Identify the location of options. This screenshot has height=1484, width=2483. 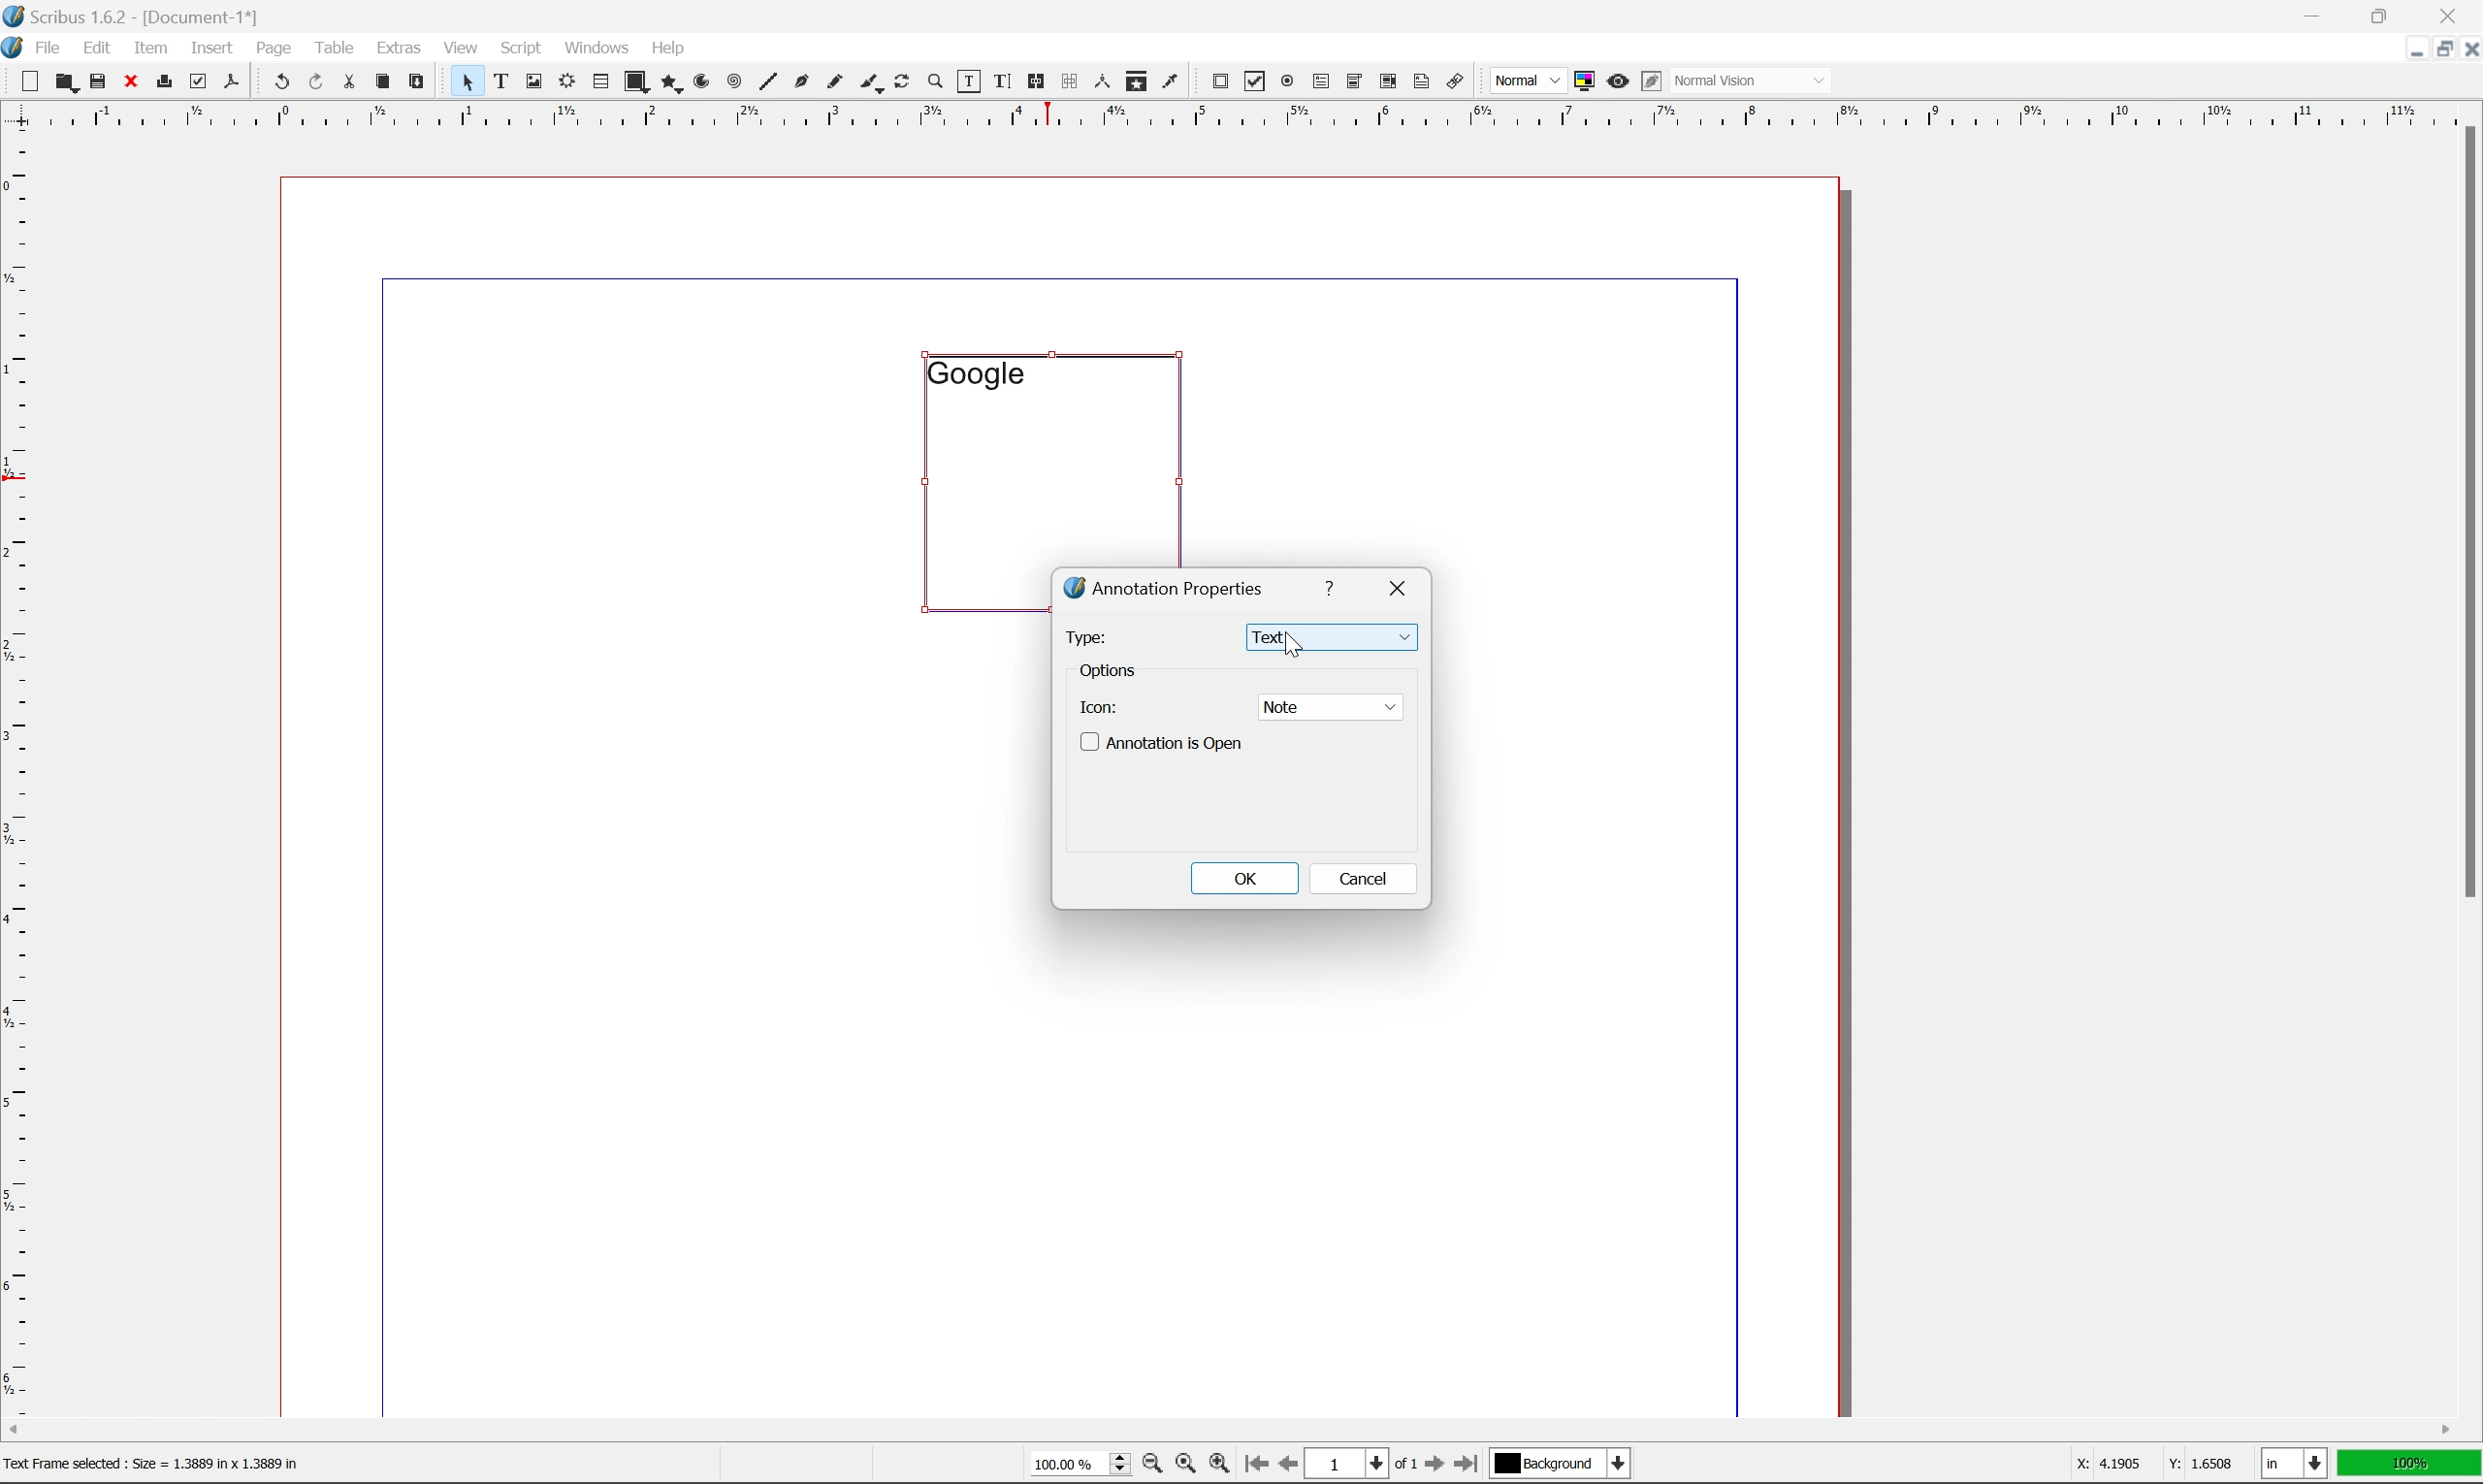
(1111, 672).